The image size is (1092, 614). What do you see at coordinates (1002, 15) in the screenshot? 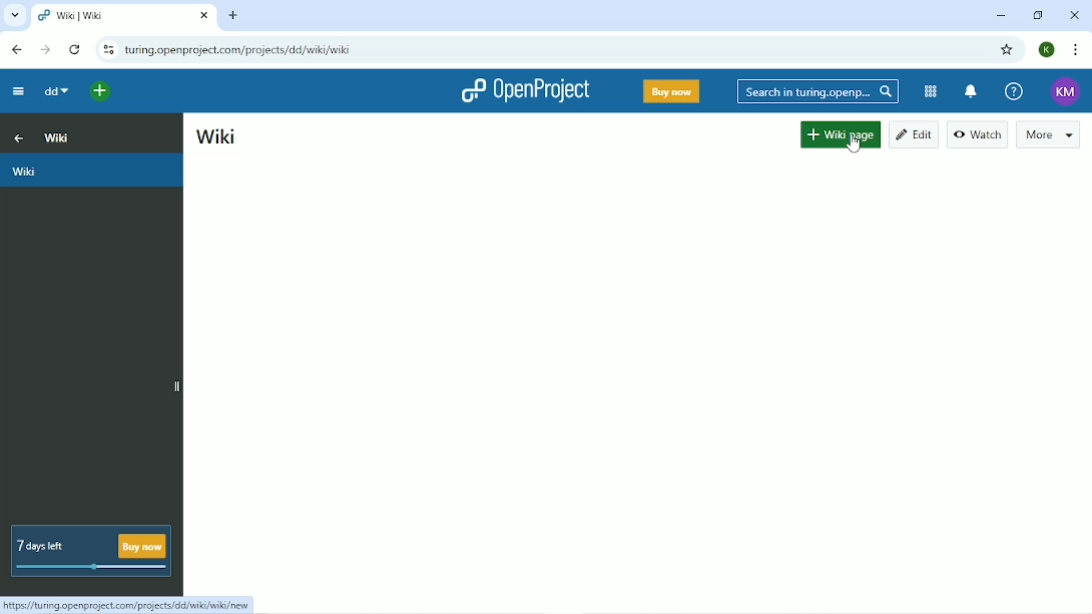
I see `Minimize` at bounding box center [1002, 15].